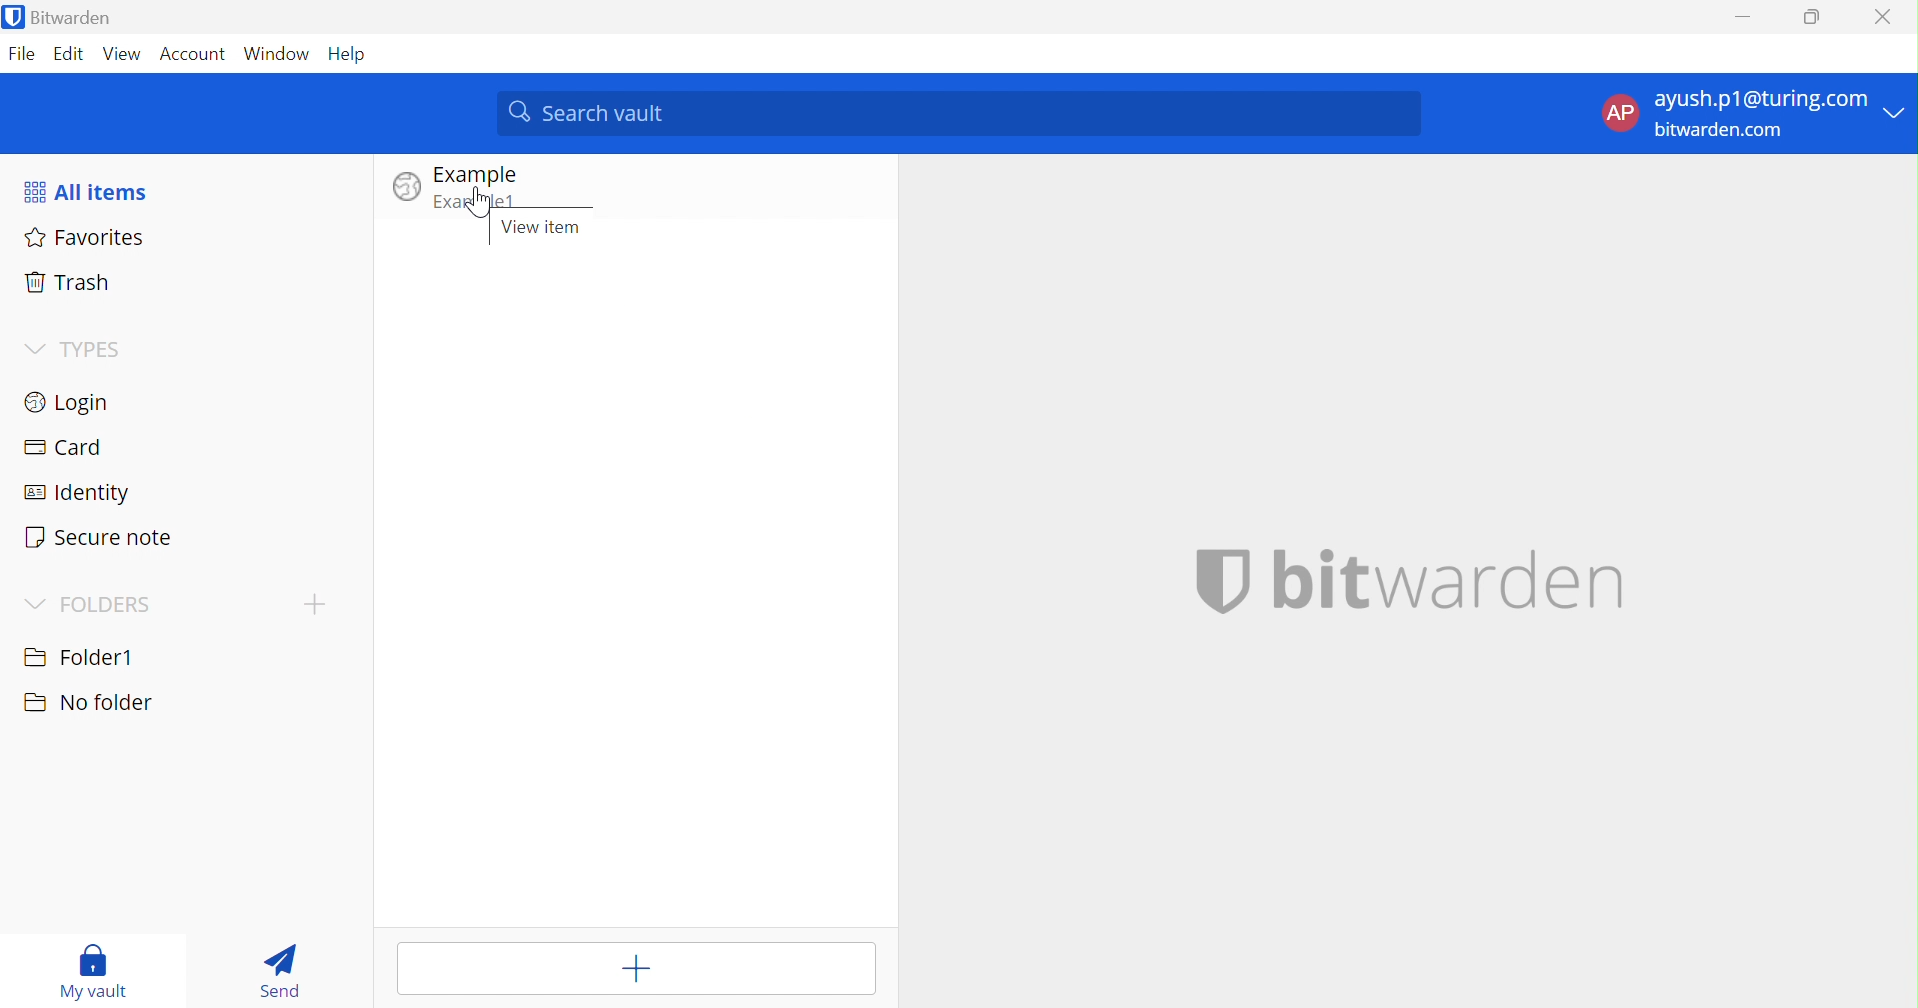  I want to click on Search vault, so click(960, 114).